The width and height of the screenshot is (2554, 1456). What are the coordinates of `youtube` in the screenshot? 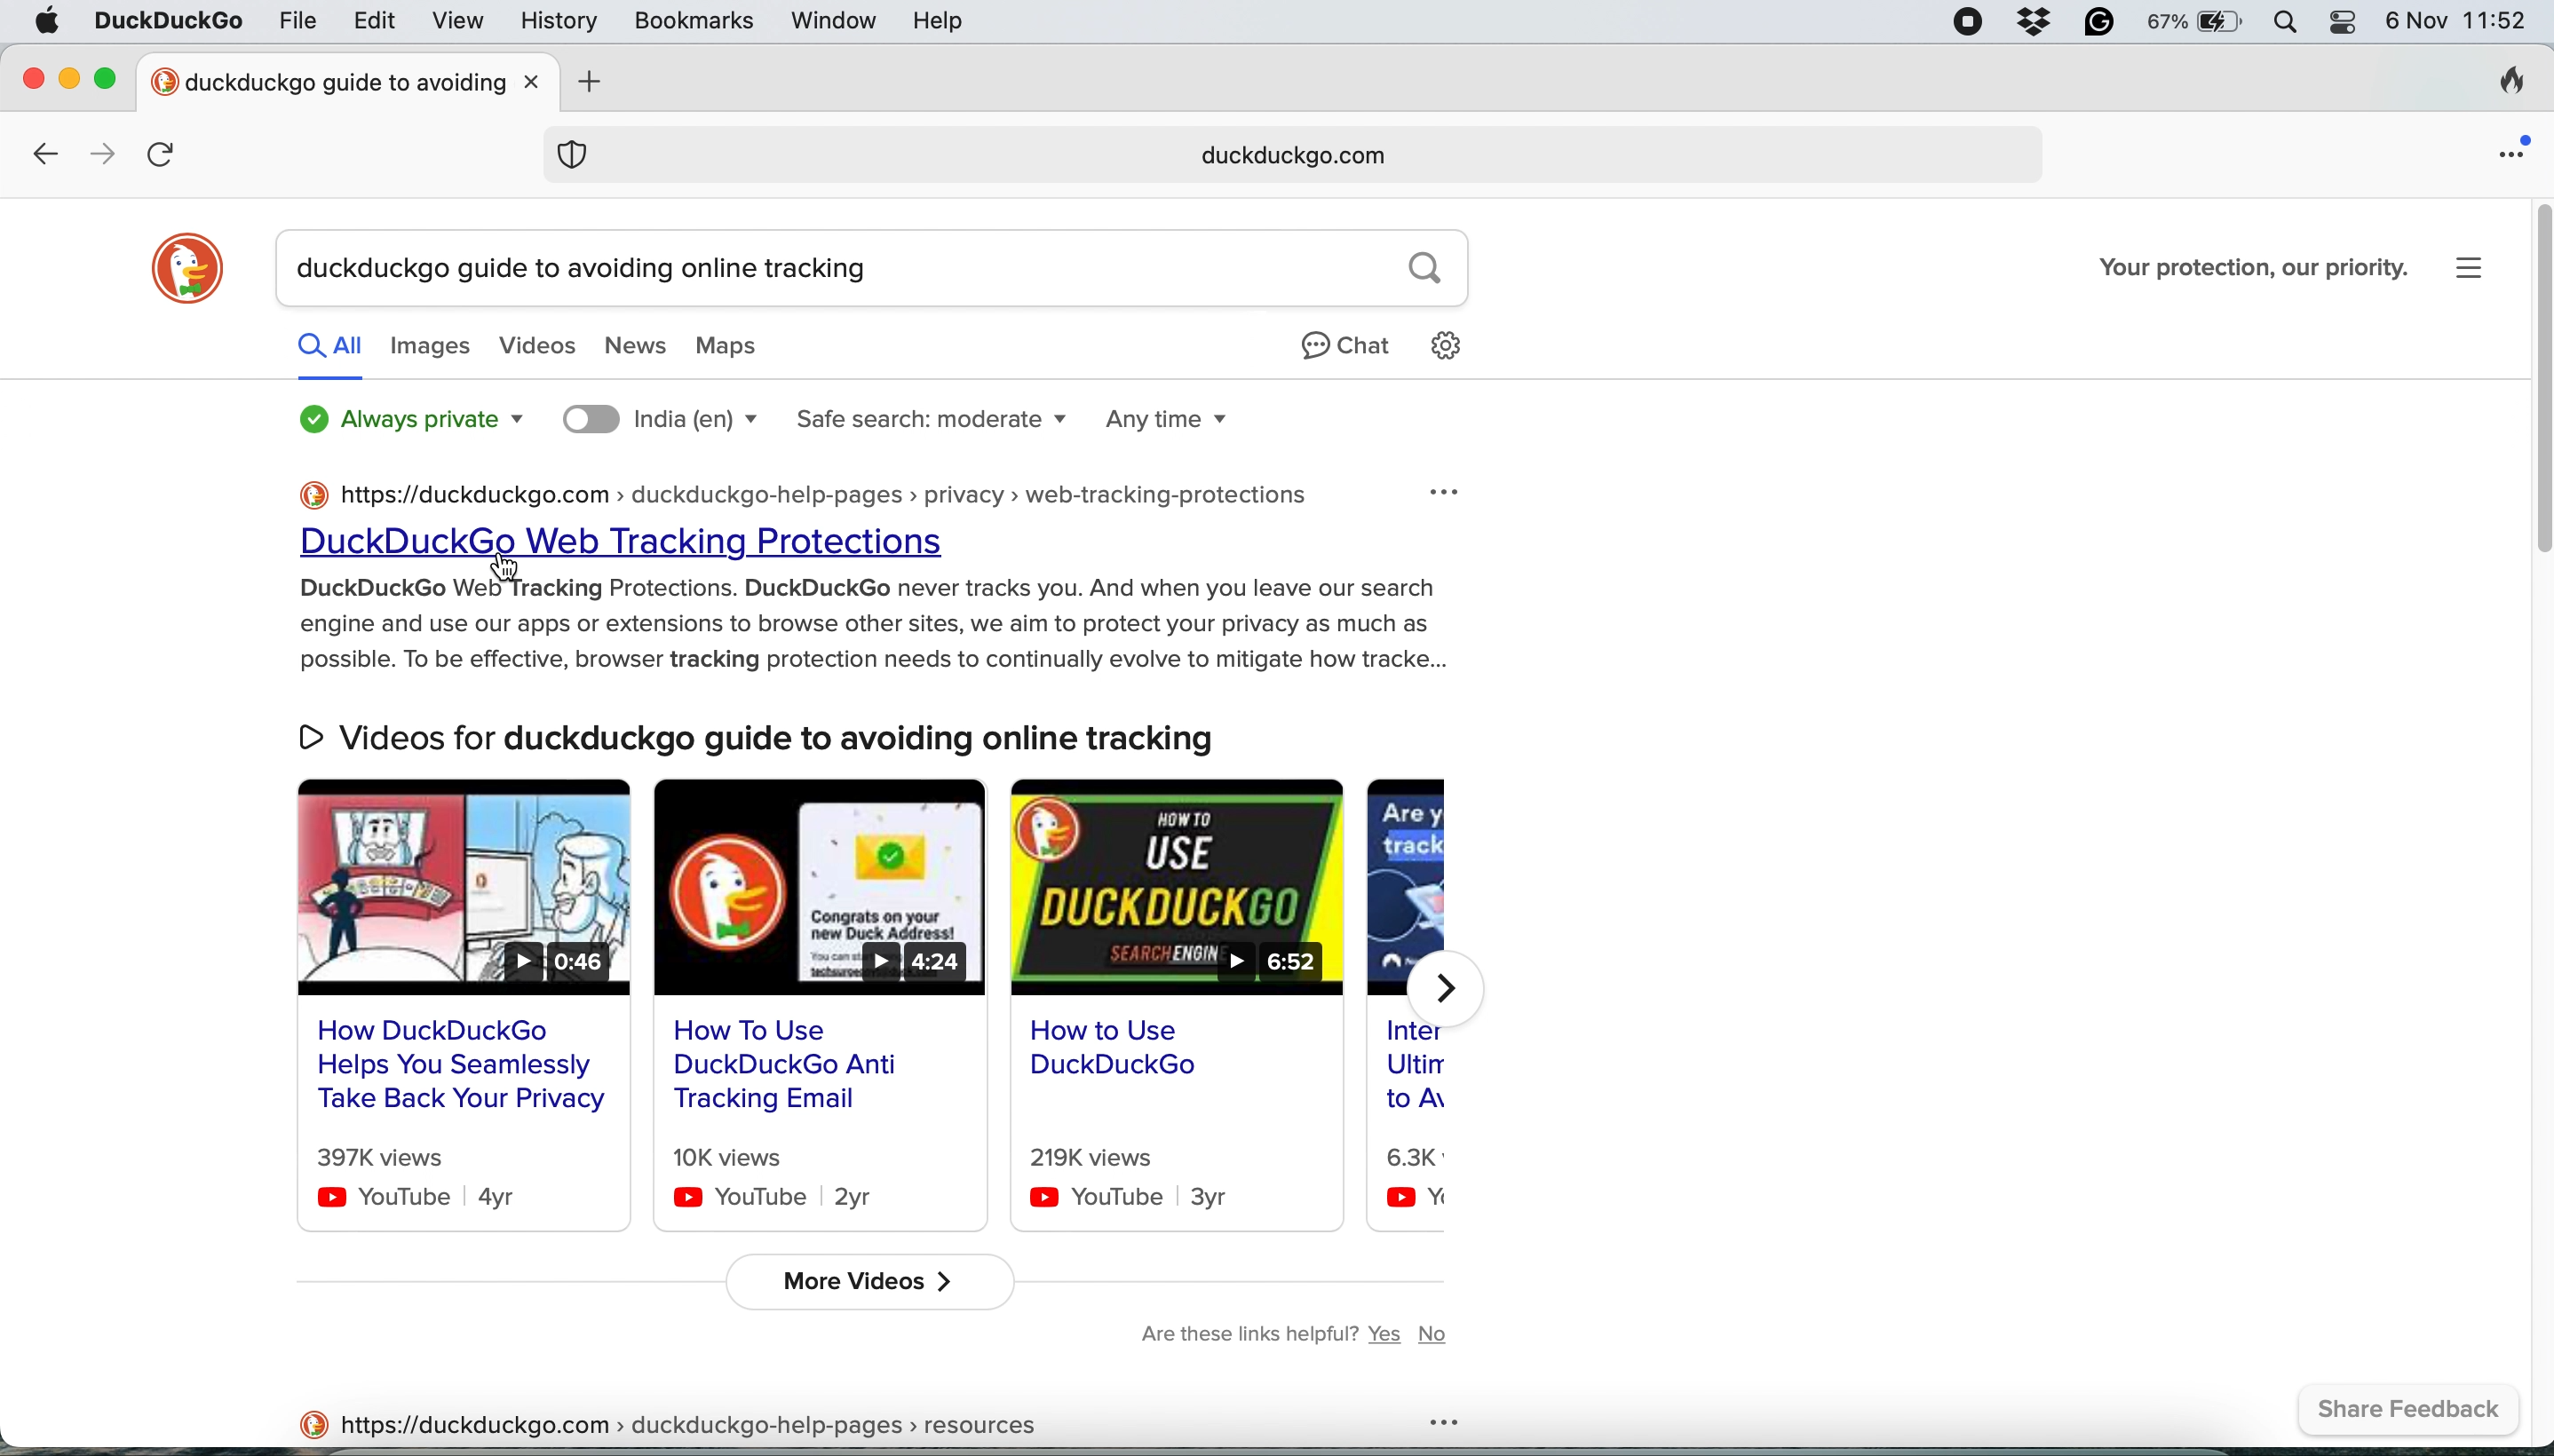 It's located at (1157, 1195).